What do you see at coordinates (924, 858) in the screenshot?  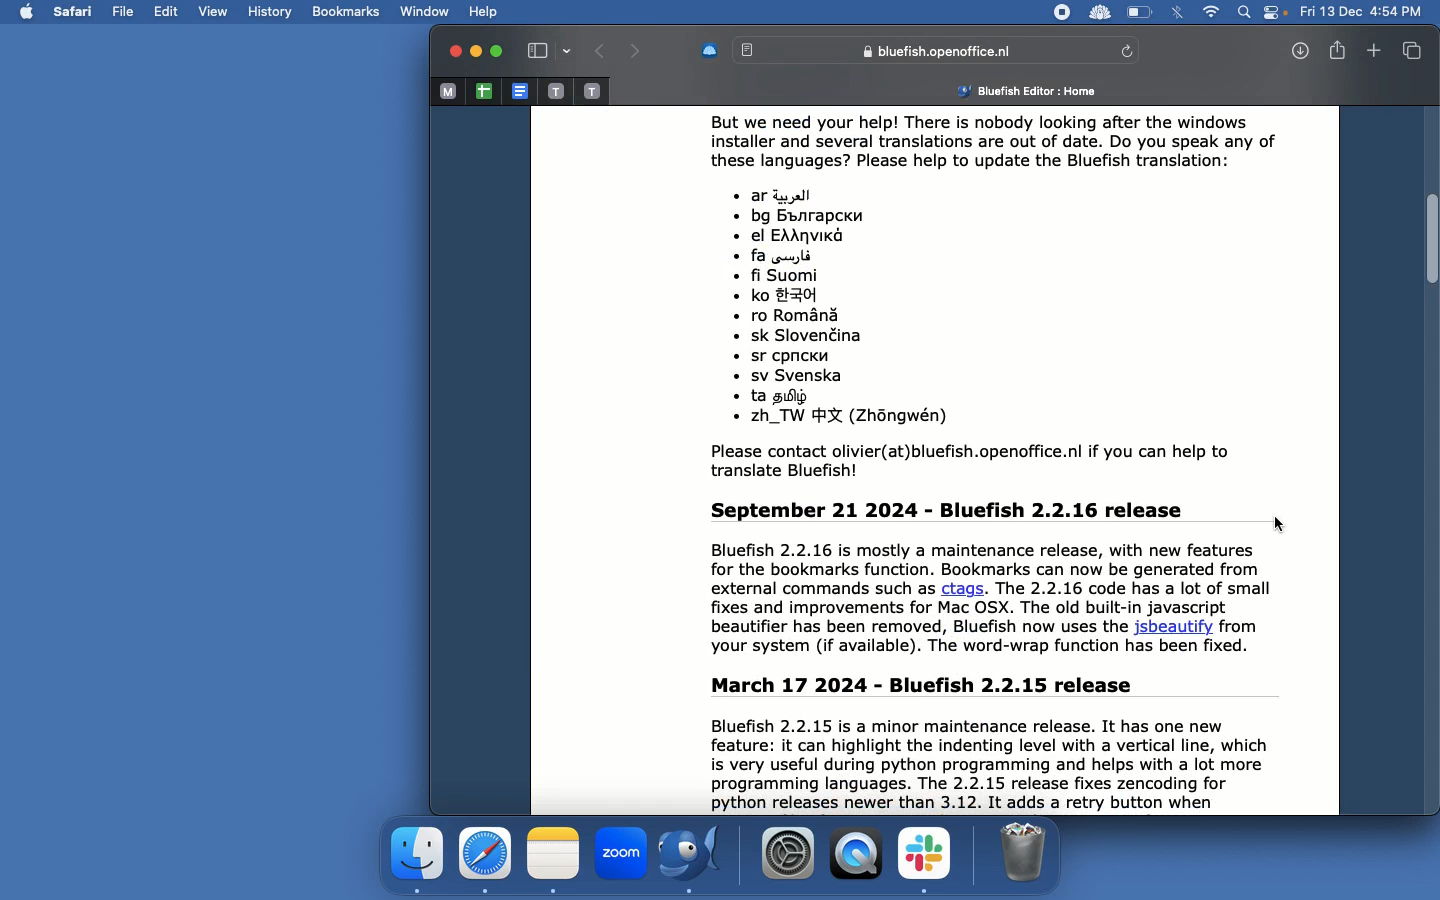 I see `Slack` at bounding box center [924, 858].